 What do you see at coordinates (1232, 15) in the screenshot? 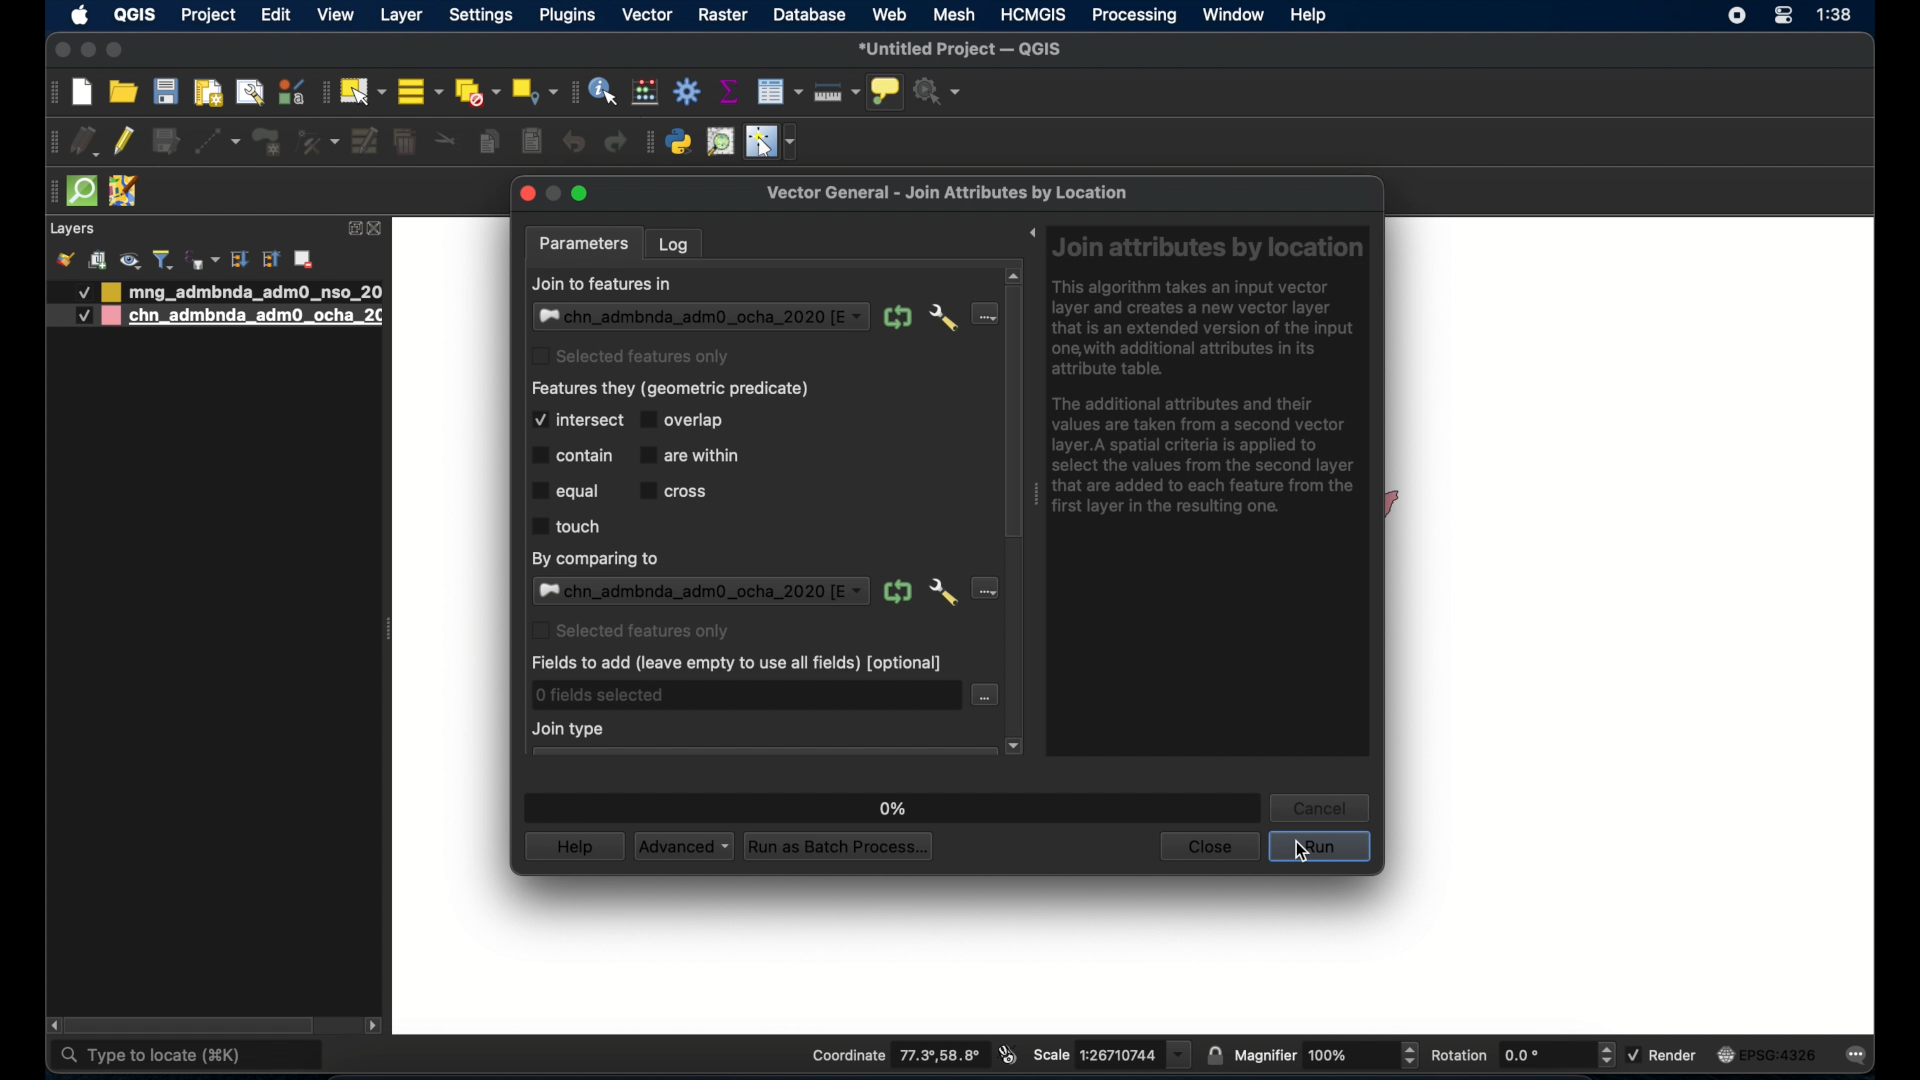
I see `window` at bounding box center [1232, 15].